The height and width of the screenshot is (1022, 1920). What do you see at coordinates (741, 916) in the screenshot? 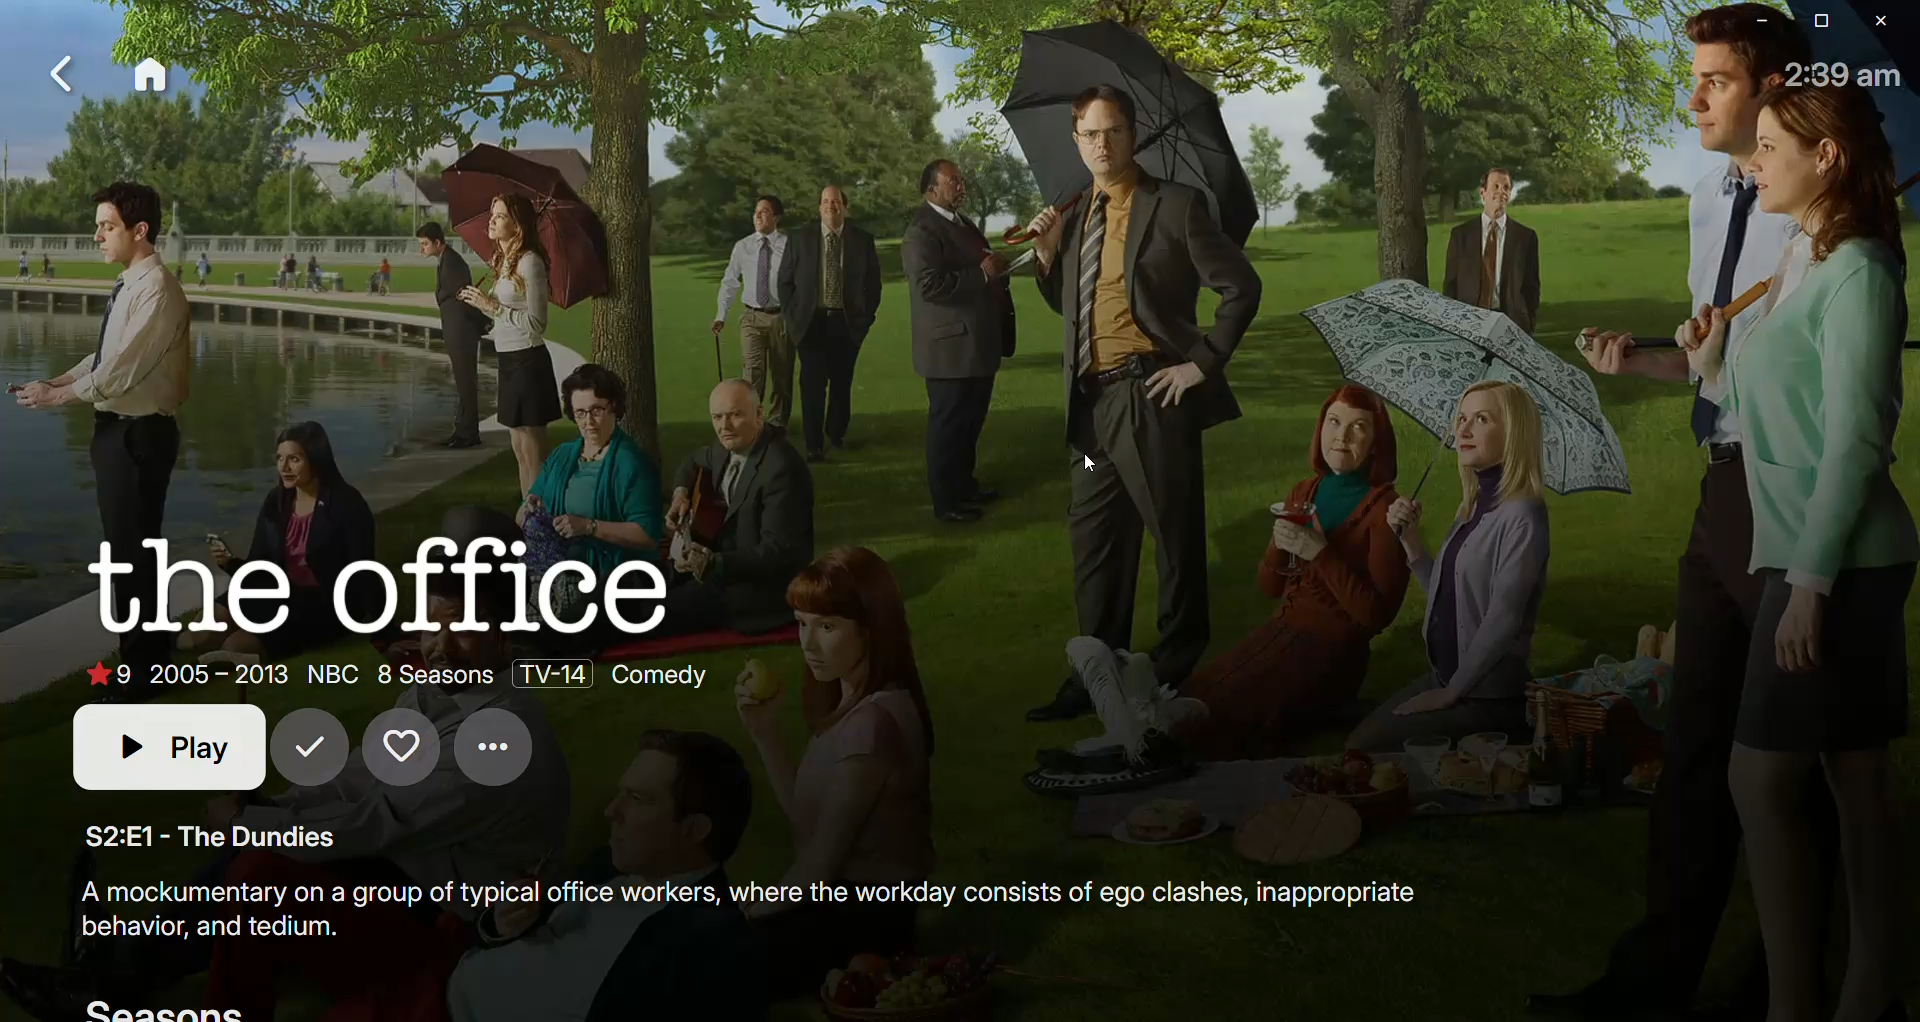
I see `Synopsis` at bounding box center [741, 916].